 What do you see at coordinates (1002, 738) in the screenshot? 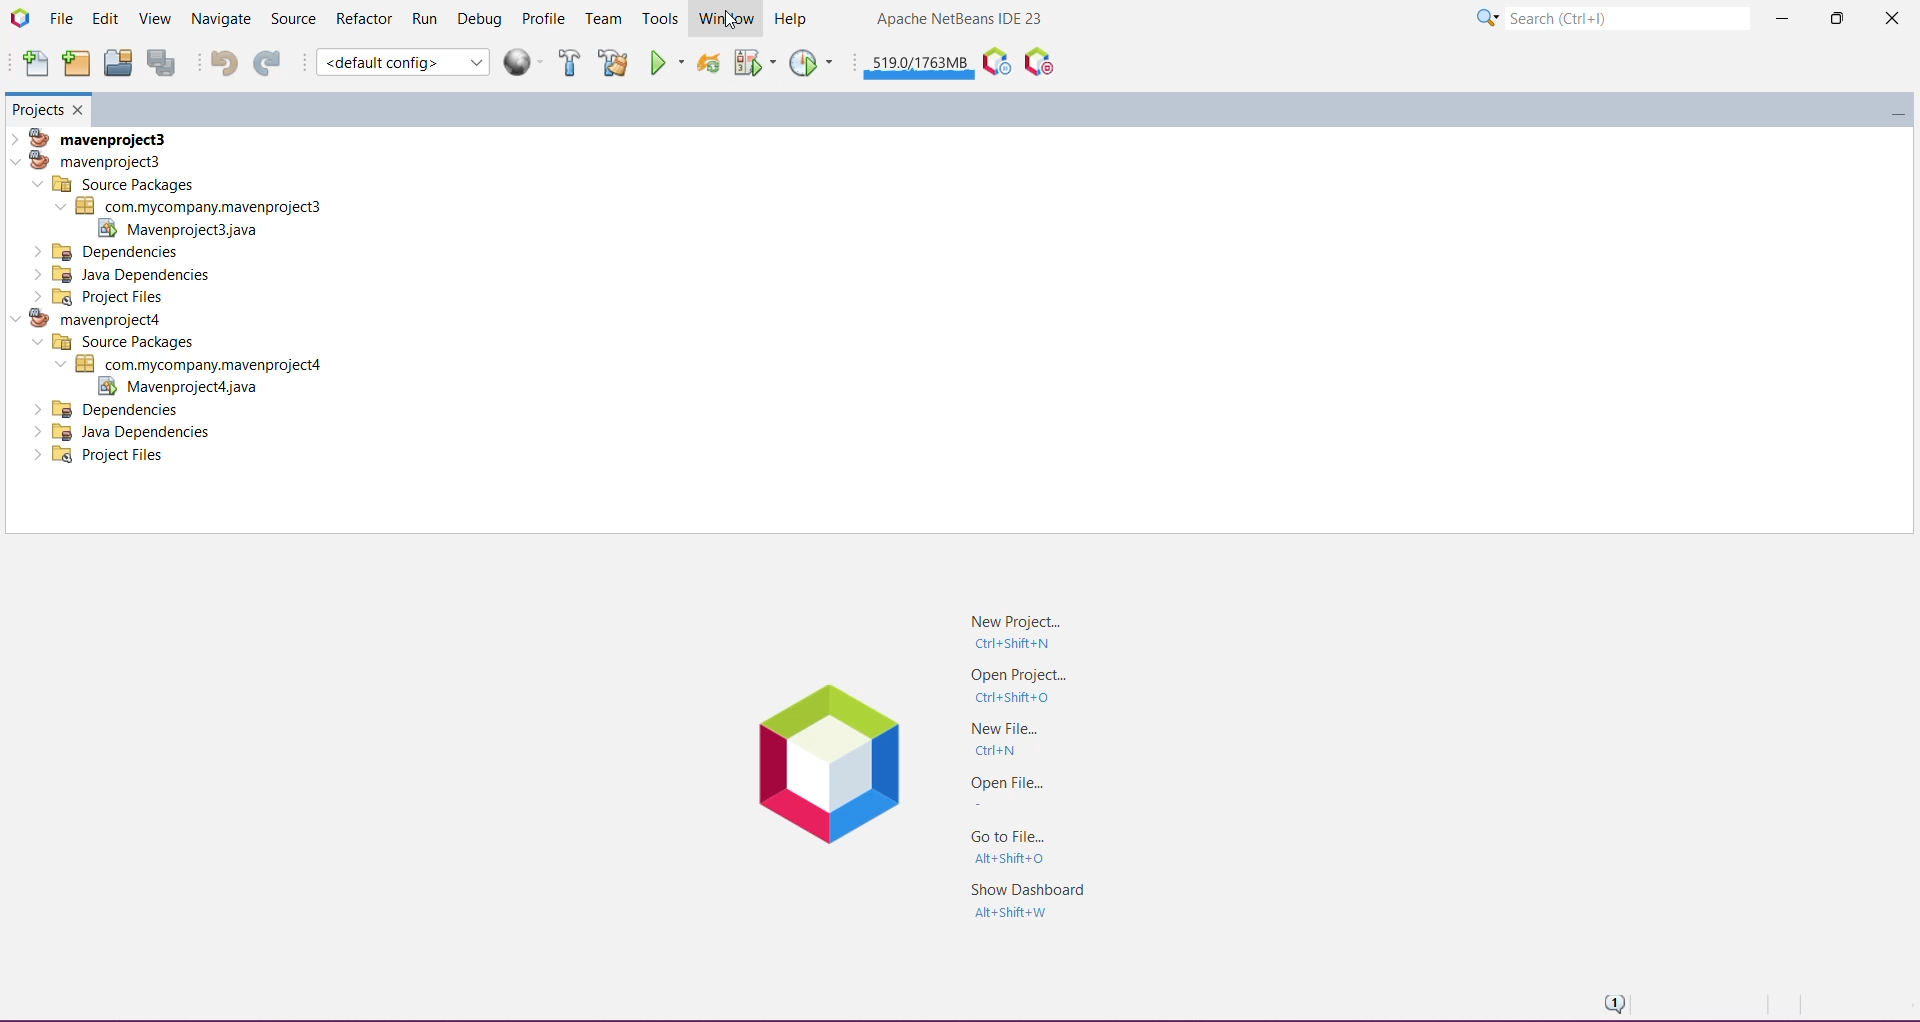
I see `New Files...` at bounding box center [1002, 738].